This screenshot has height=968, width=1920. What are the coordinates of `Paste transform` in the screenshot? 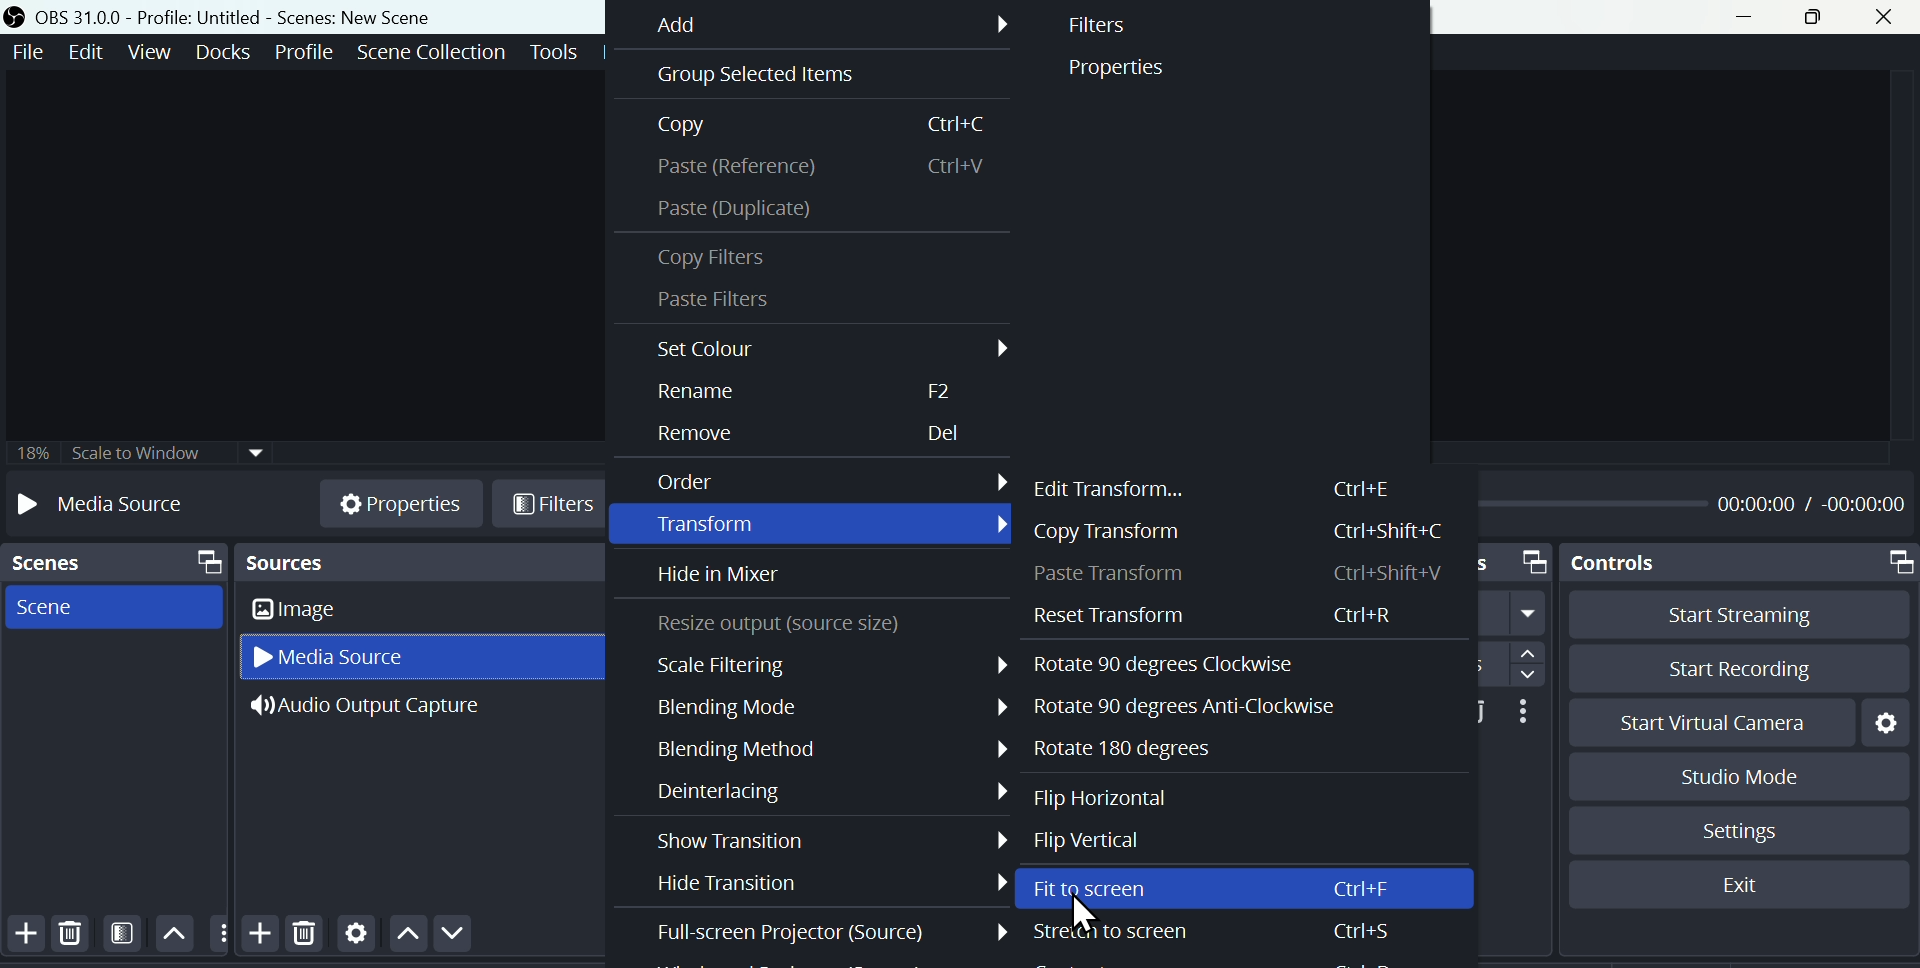 It's located at (1230, 572).